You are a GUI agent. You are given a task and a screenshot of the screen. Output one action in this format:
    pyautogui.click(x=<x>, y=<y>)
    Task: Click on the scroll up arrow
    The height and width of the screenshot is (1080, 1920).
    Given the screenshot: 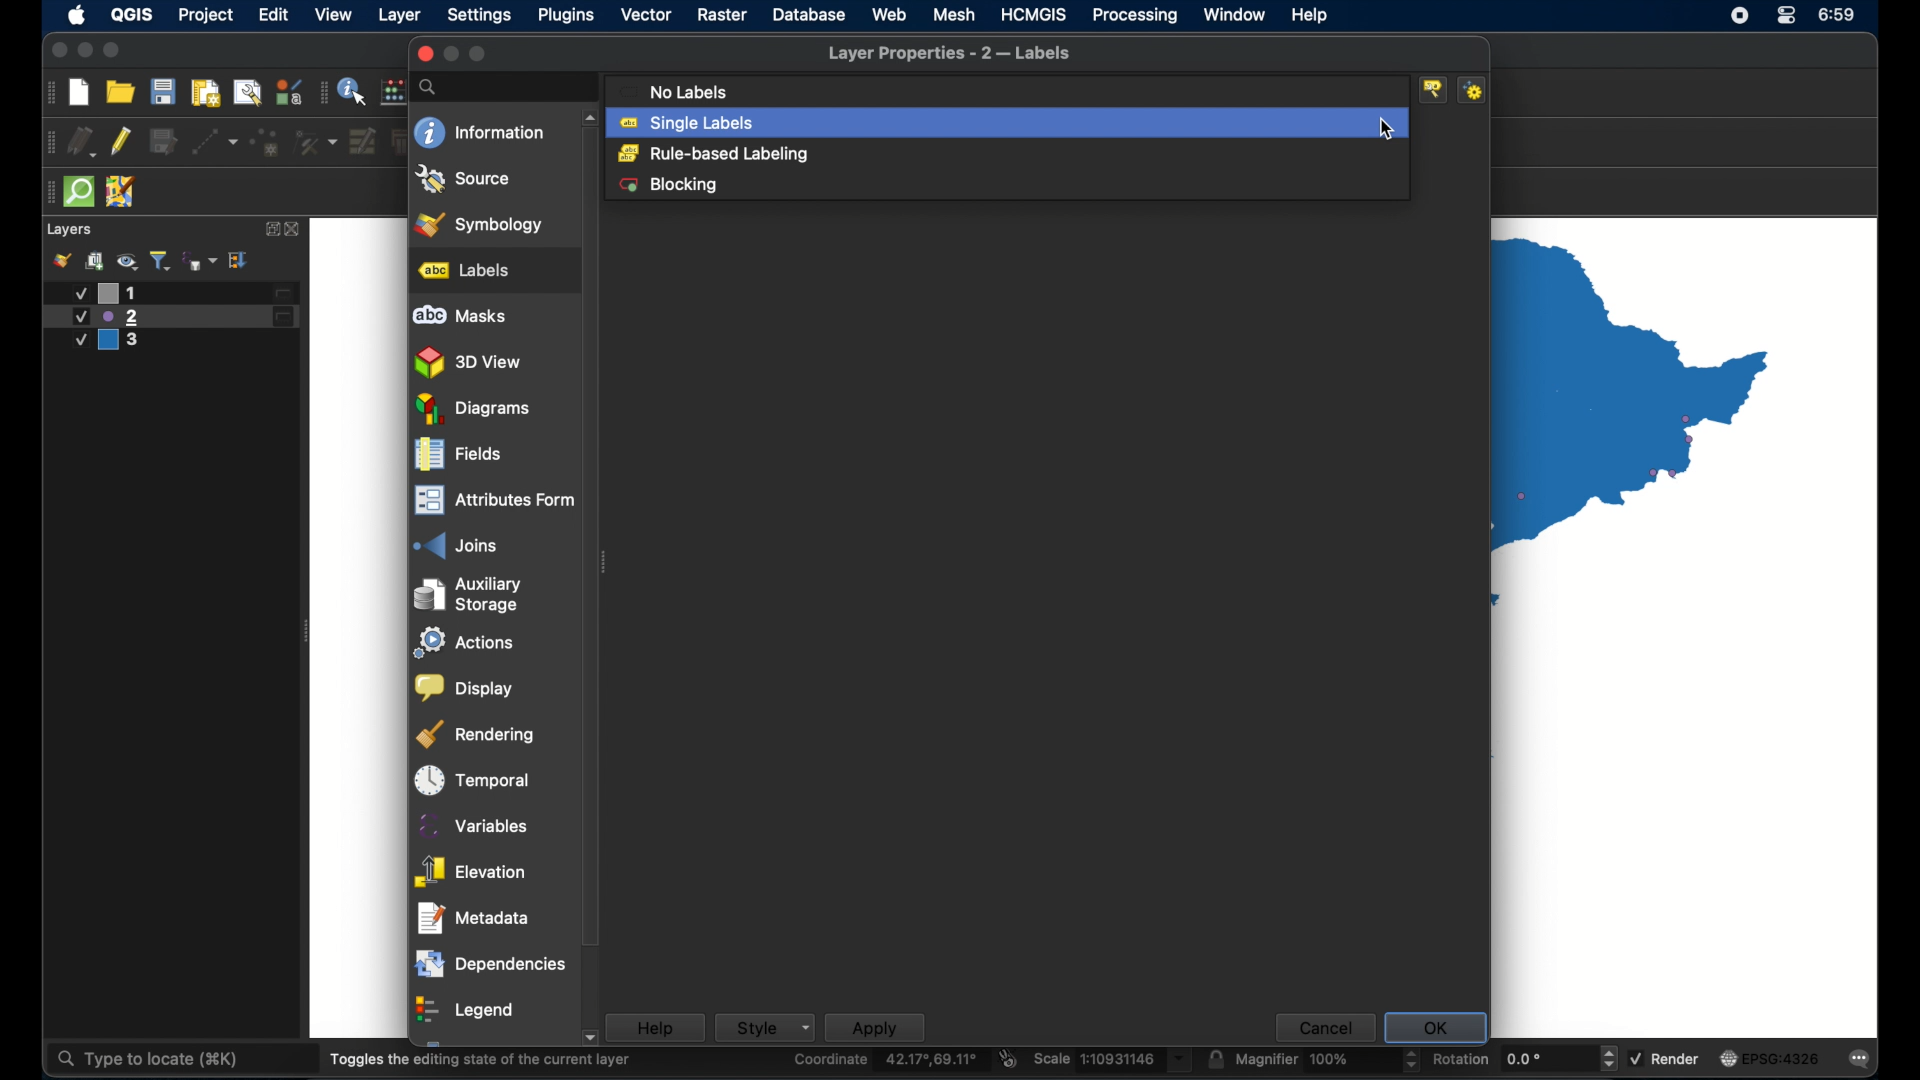 What is the action you would take?
    pyautogui.click(x=590, y=118)
    